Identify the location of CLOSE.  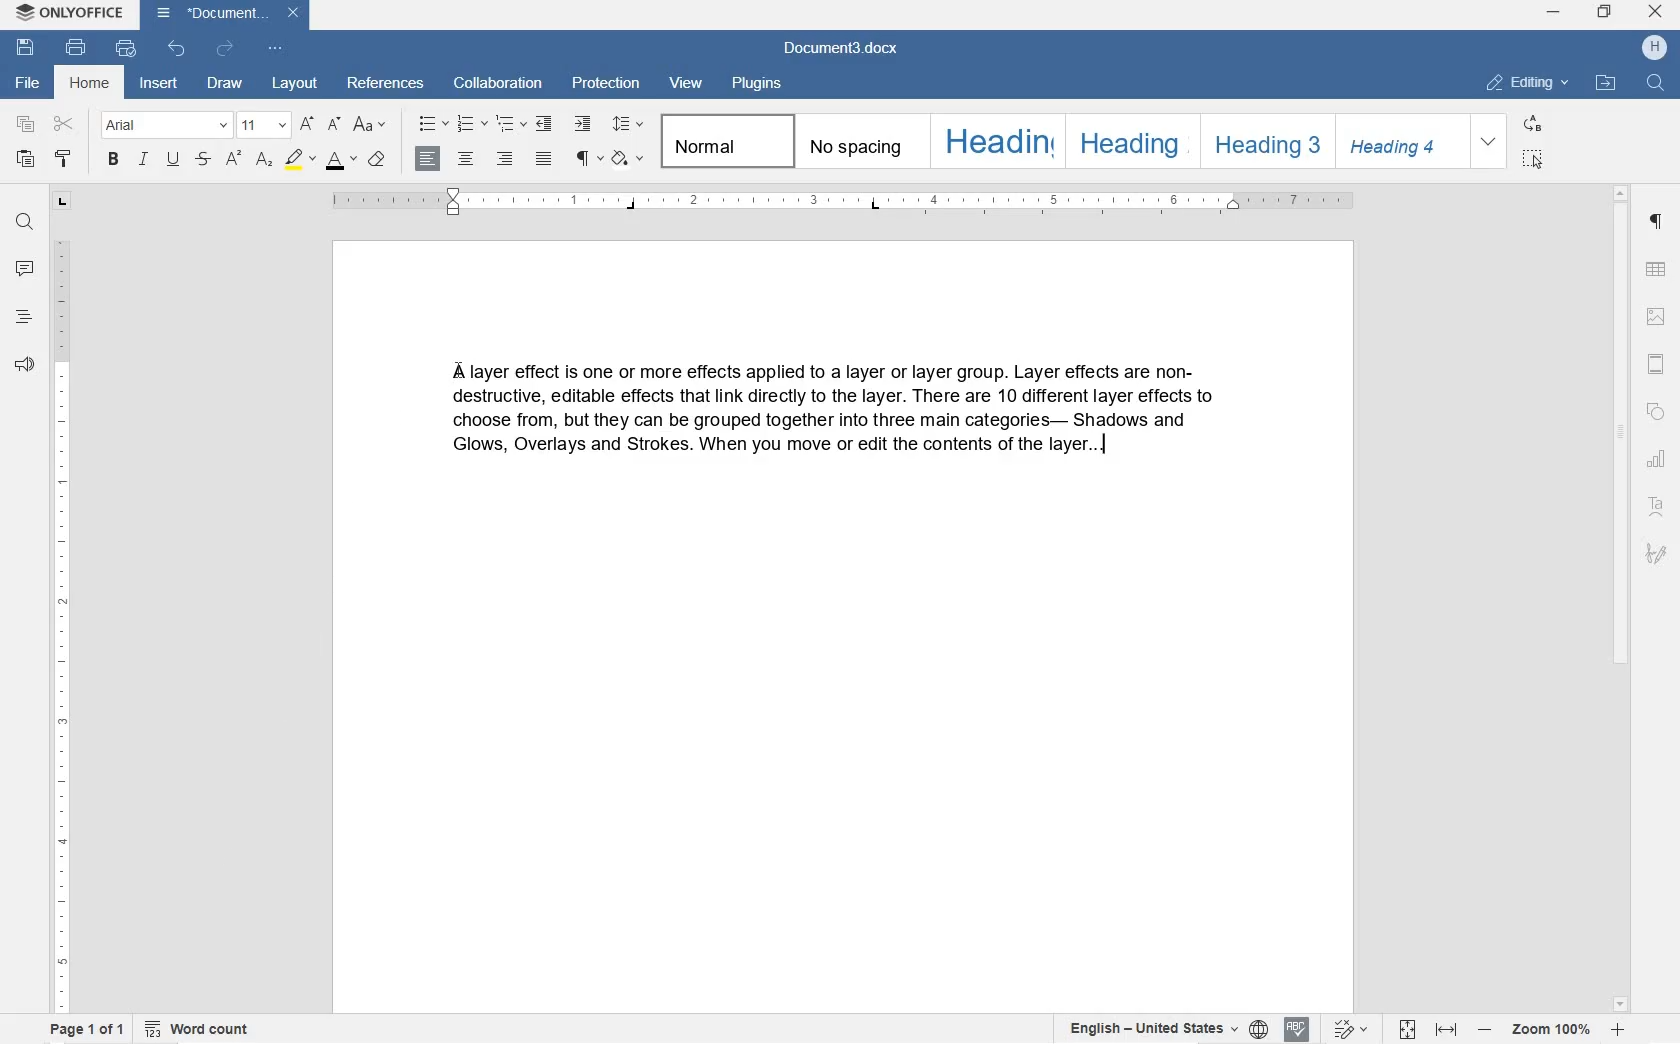
(1657, 15).